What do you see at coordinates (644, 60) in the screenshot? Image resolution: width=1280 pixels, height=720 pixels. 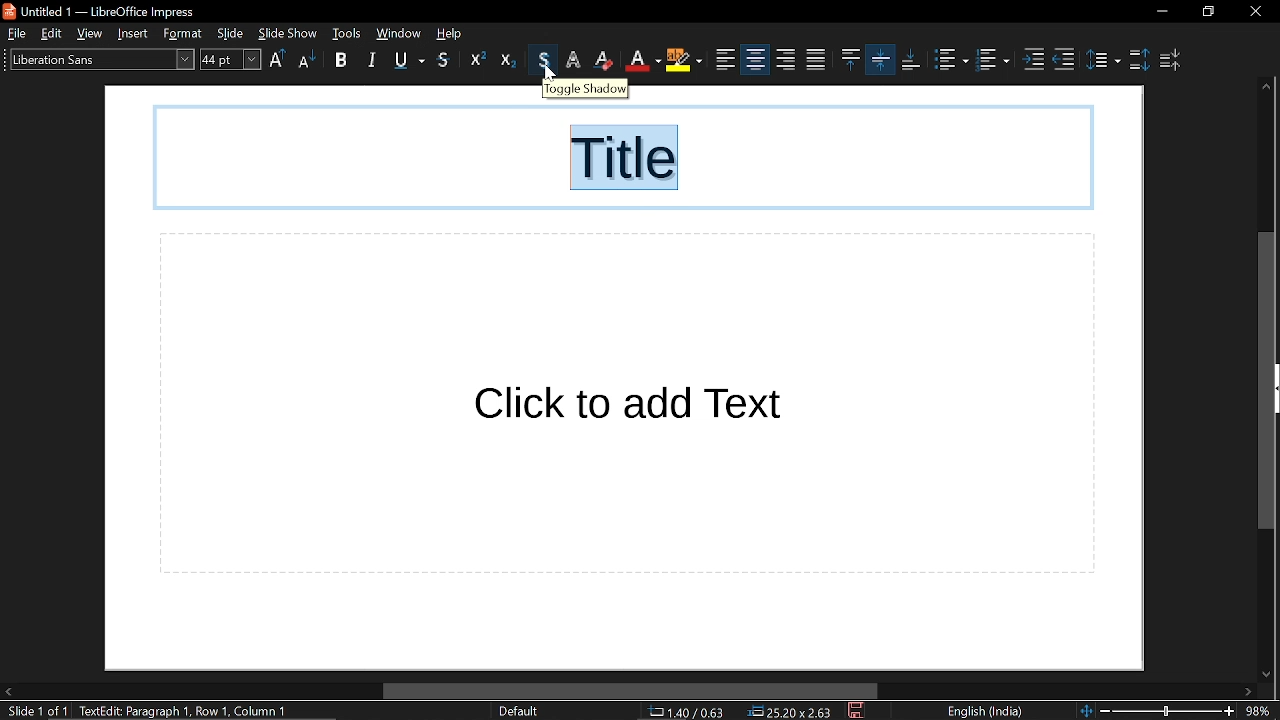 I see `highlight` at bounding box center [644, 60].